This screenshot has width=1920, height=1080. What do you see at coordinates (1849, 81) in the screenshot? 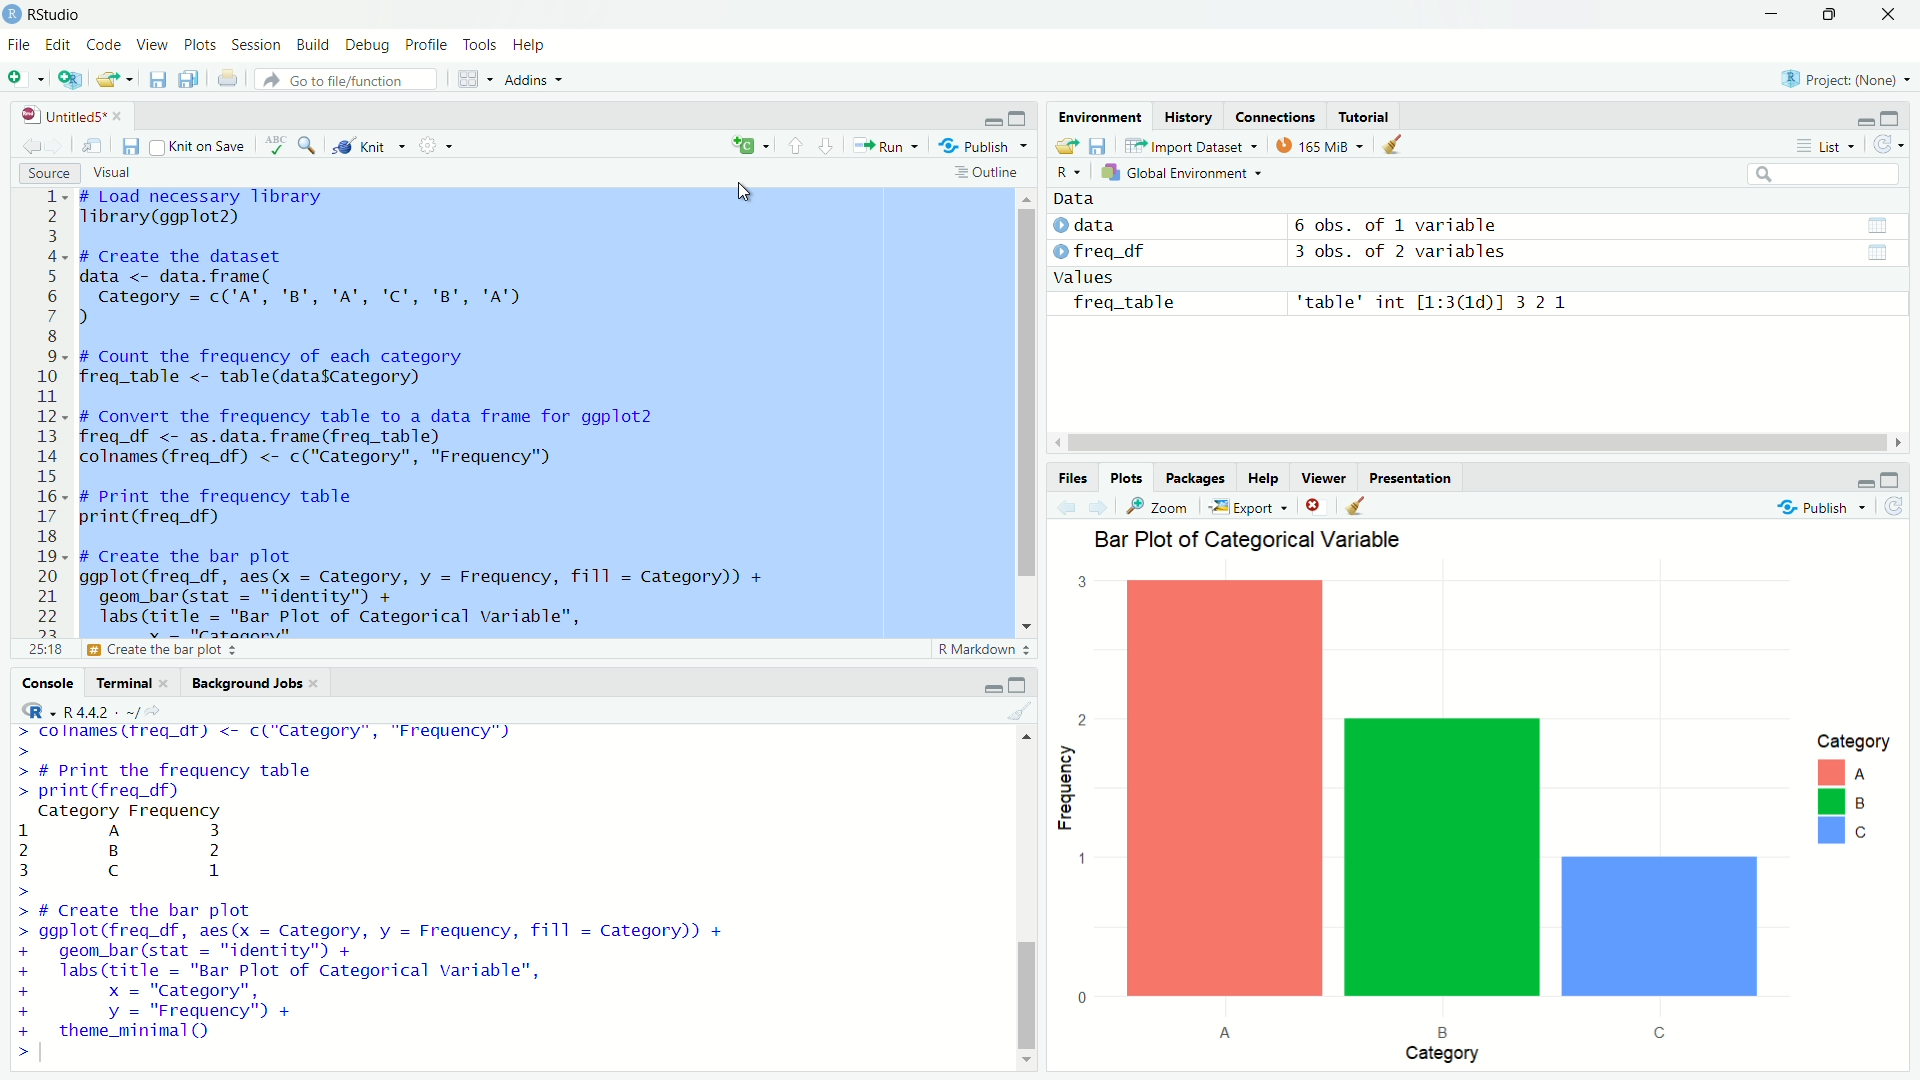
I see `project (none)` at bounding box center [1849, 81].